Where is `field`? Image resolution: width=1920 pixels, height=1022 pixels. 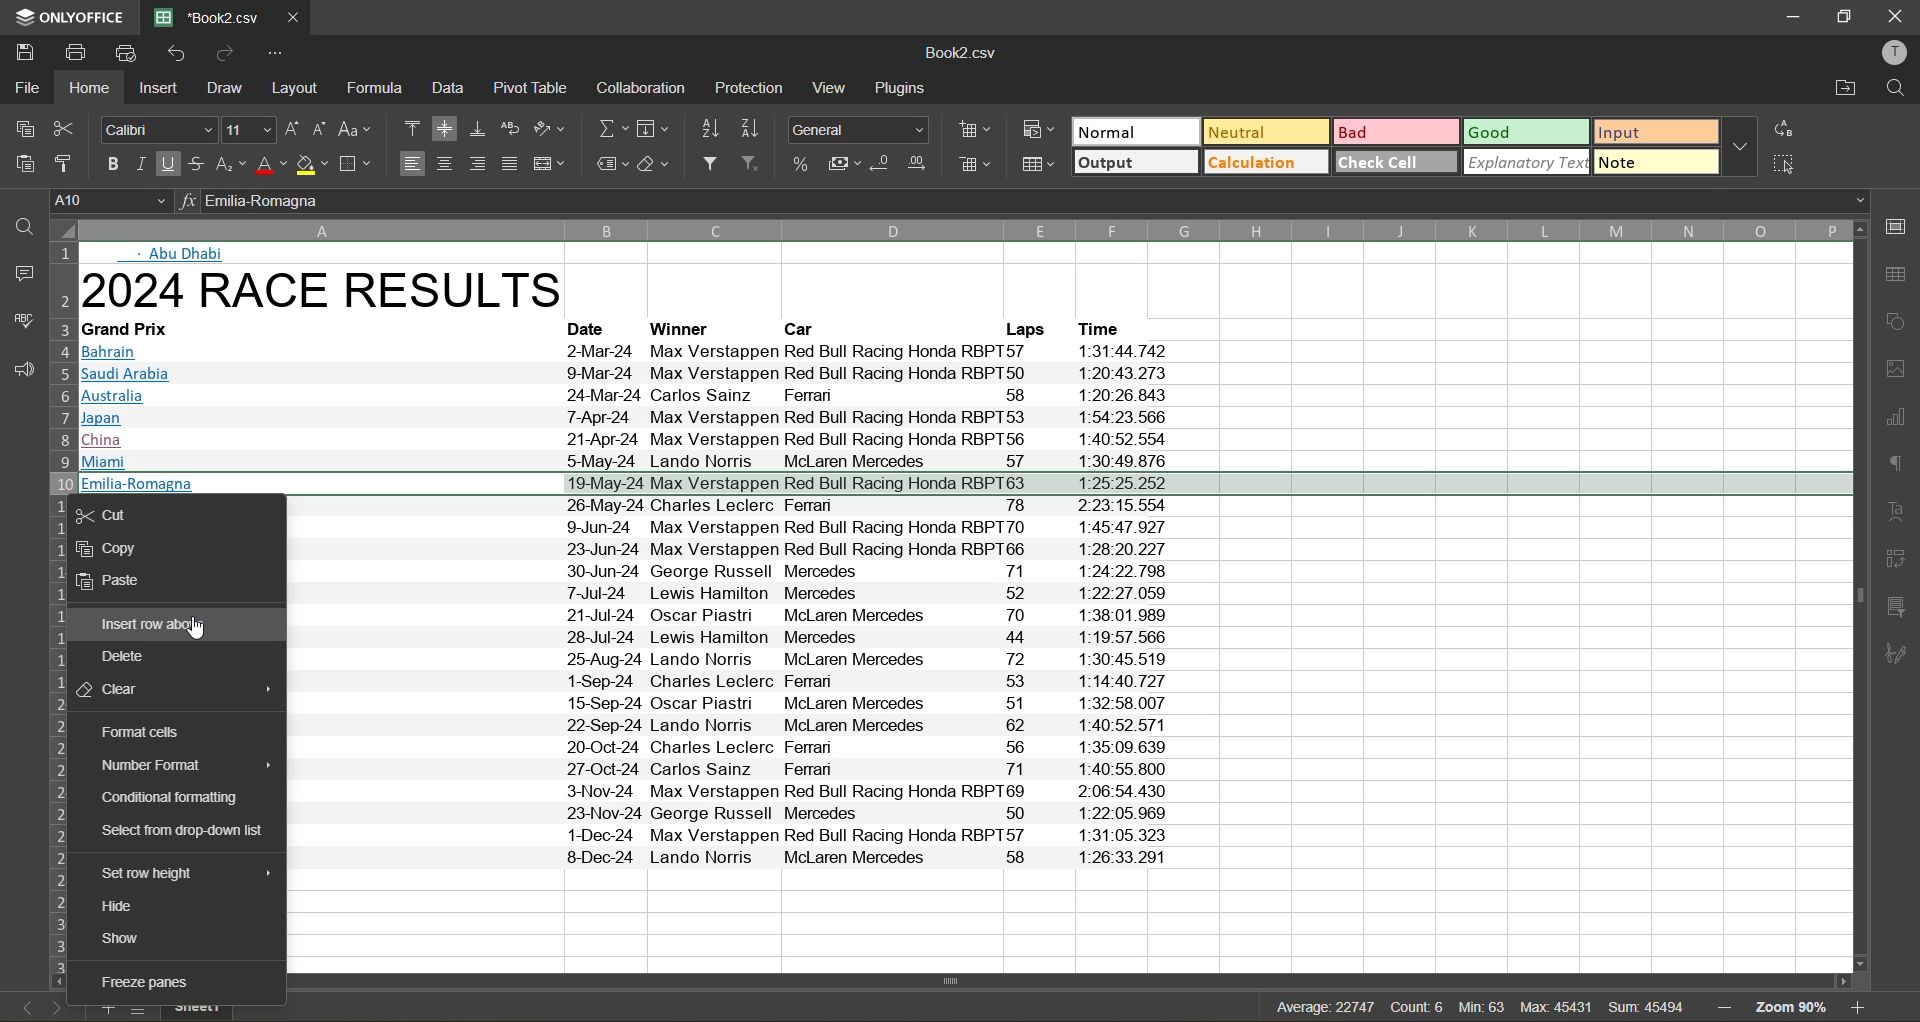 field is located at coordinates (654, 128).